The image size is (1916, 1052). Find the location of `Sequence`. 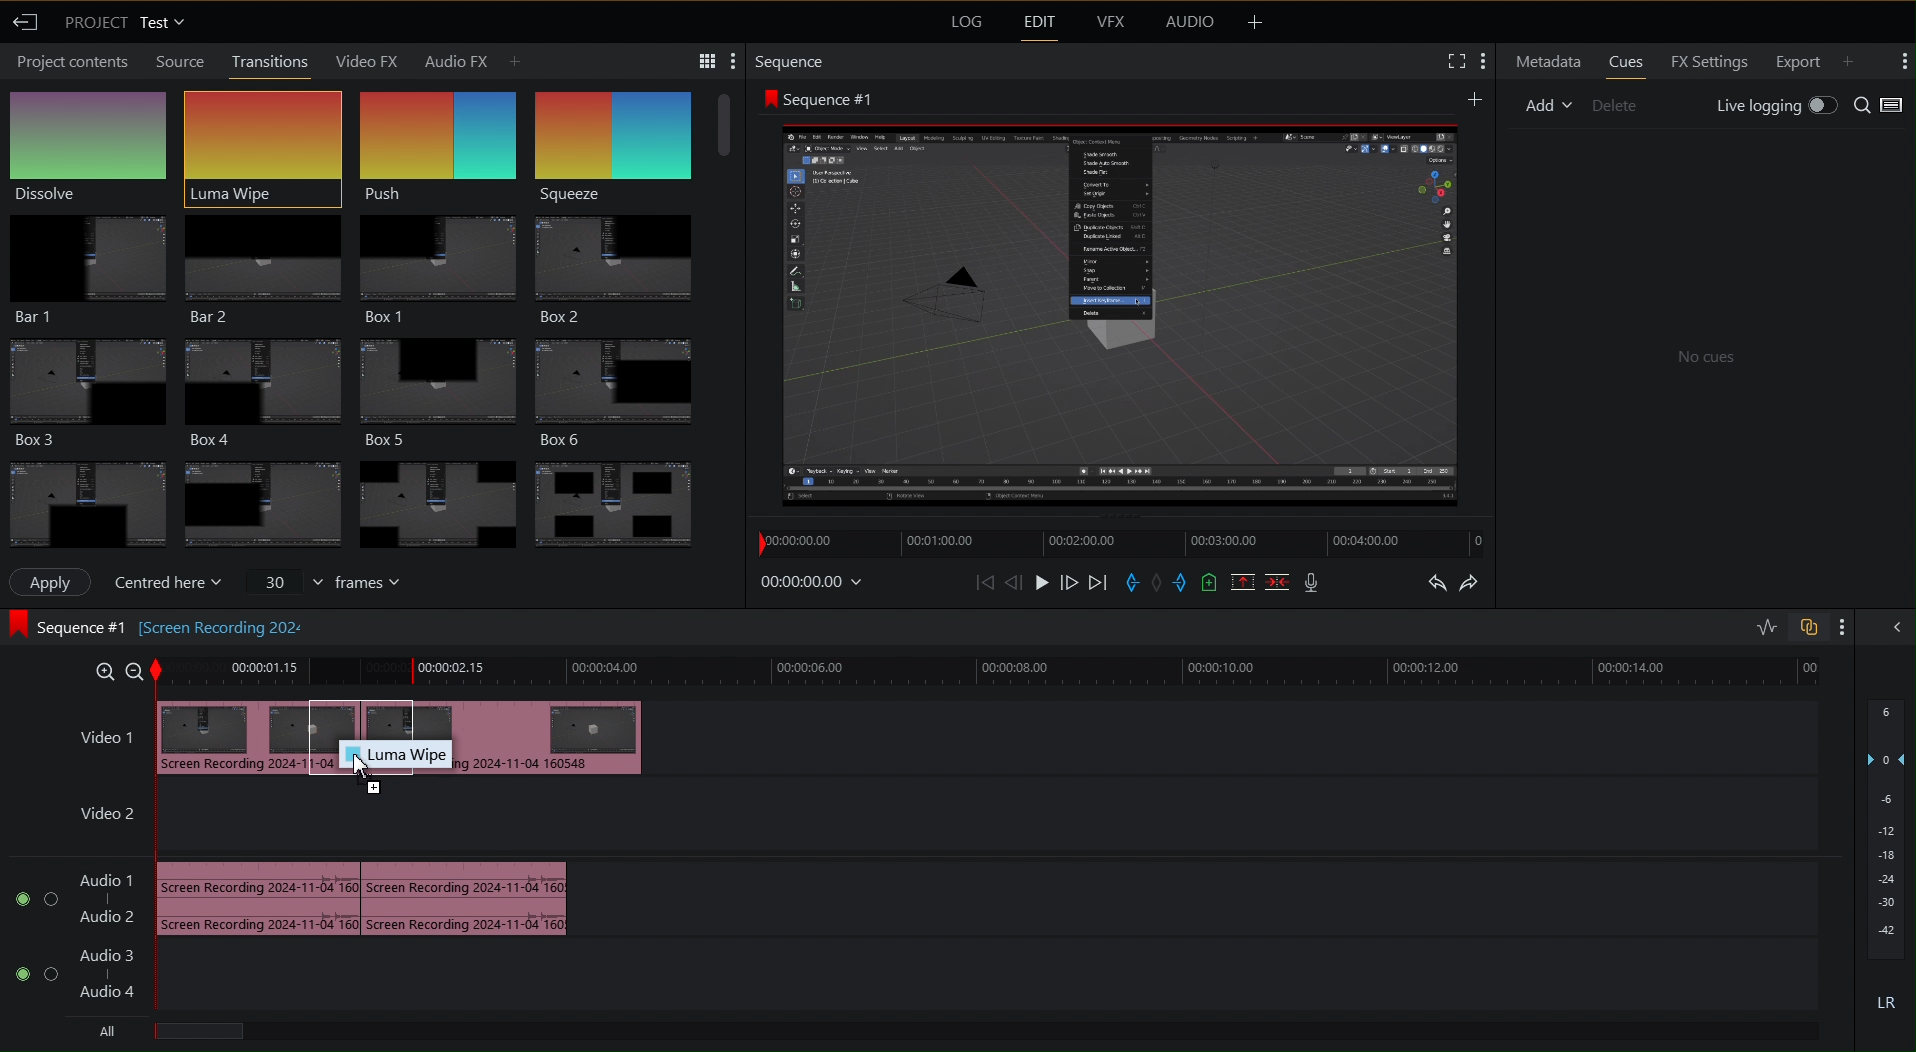

Sequence is located at coordinates (626, 135).